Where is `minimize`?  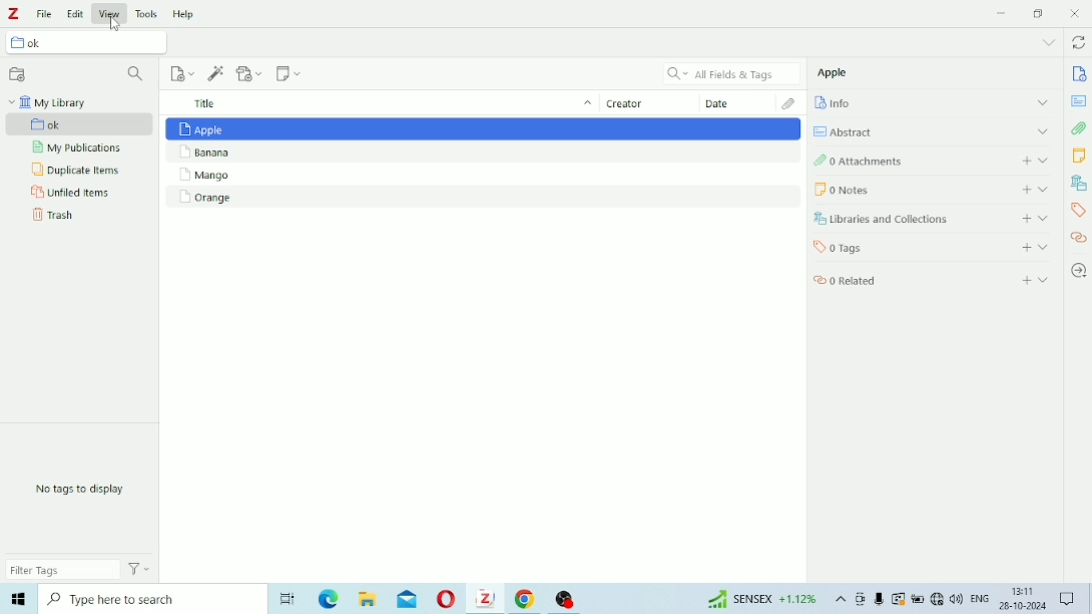
minimize is located at coordinates (1002, 12).